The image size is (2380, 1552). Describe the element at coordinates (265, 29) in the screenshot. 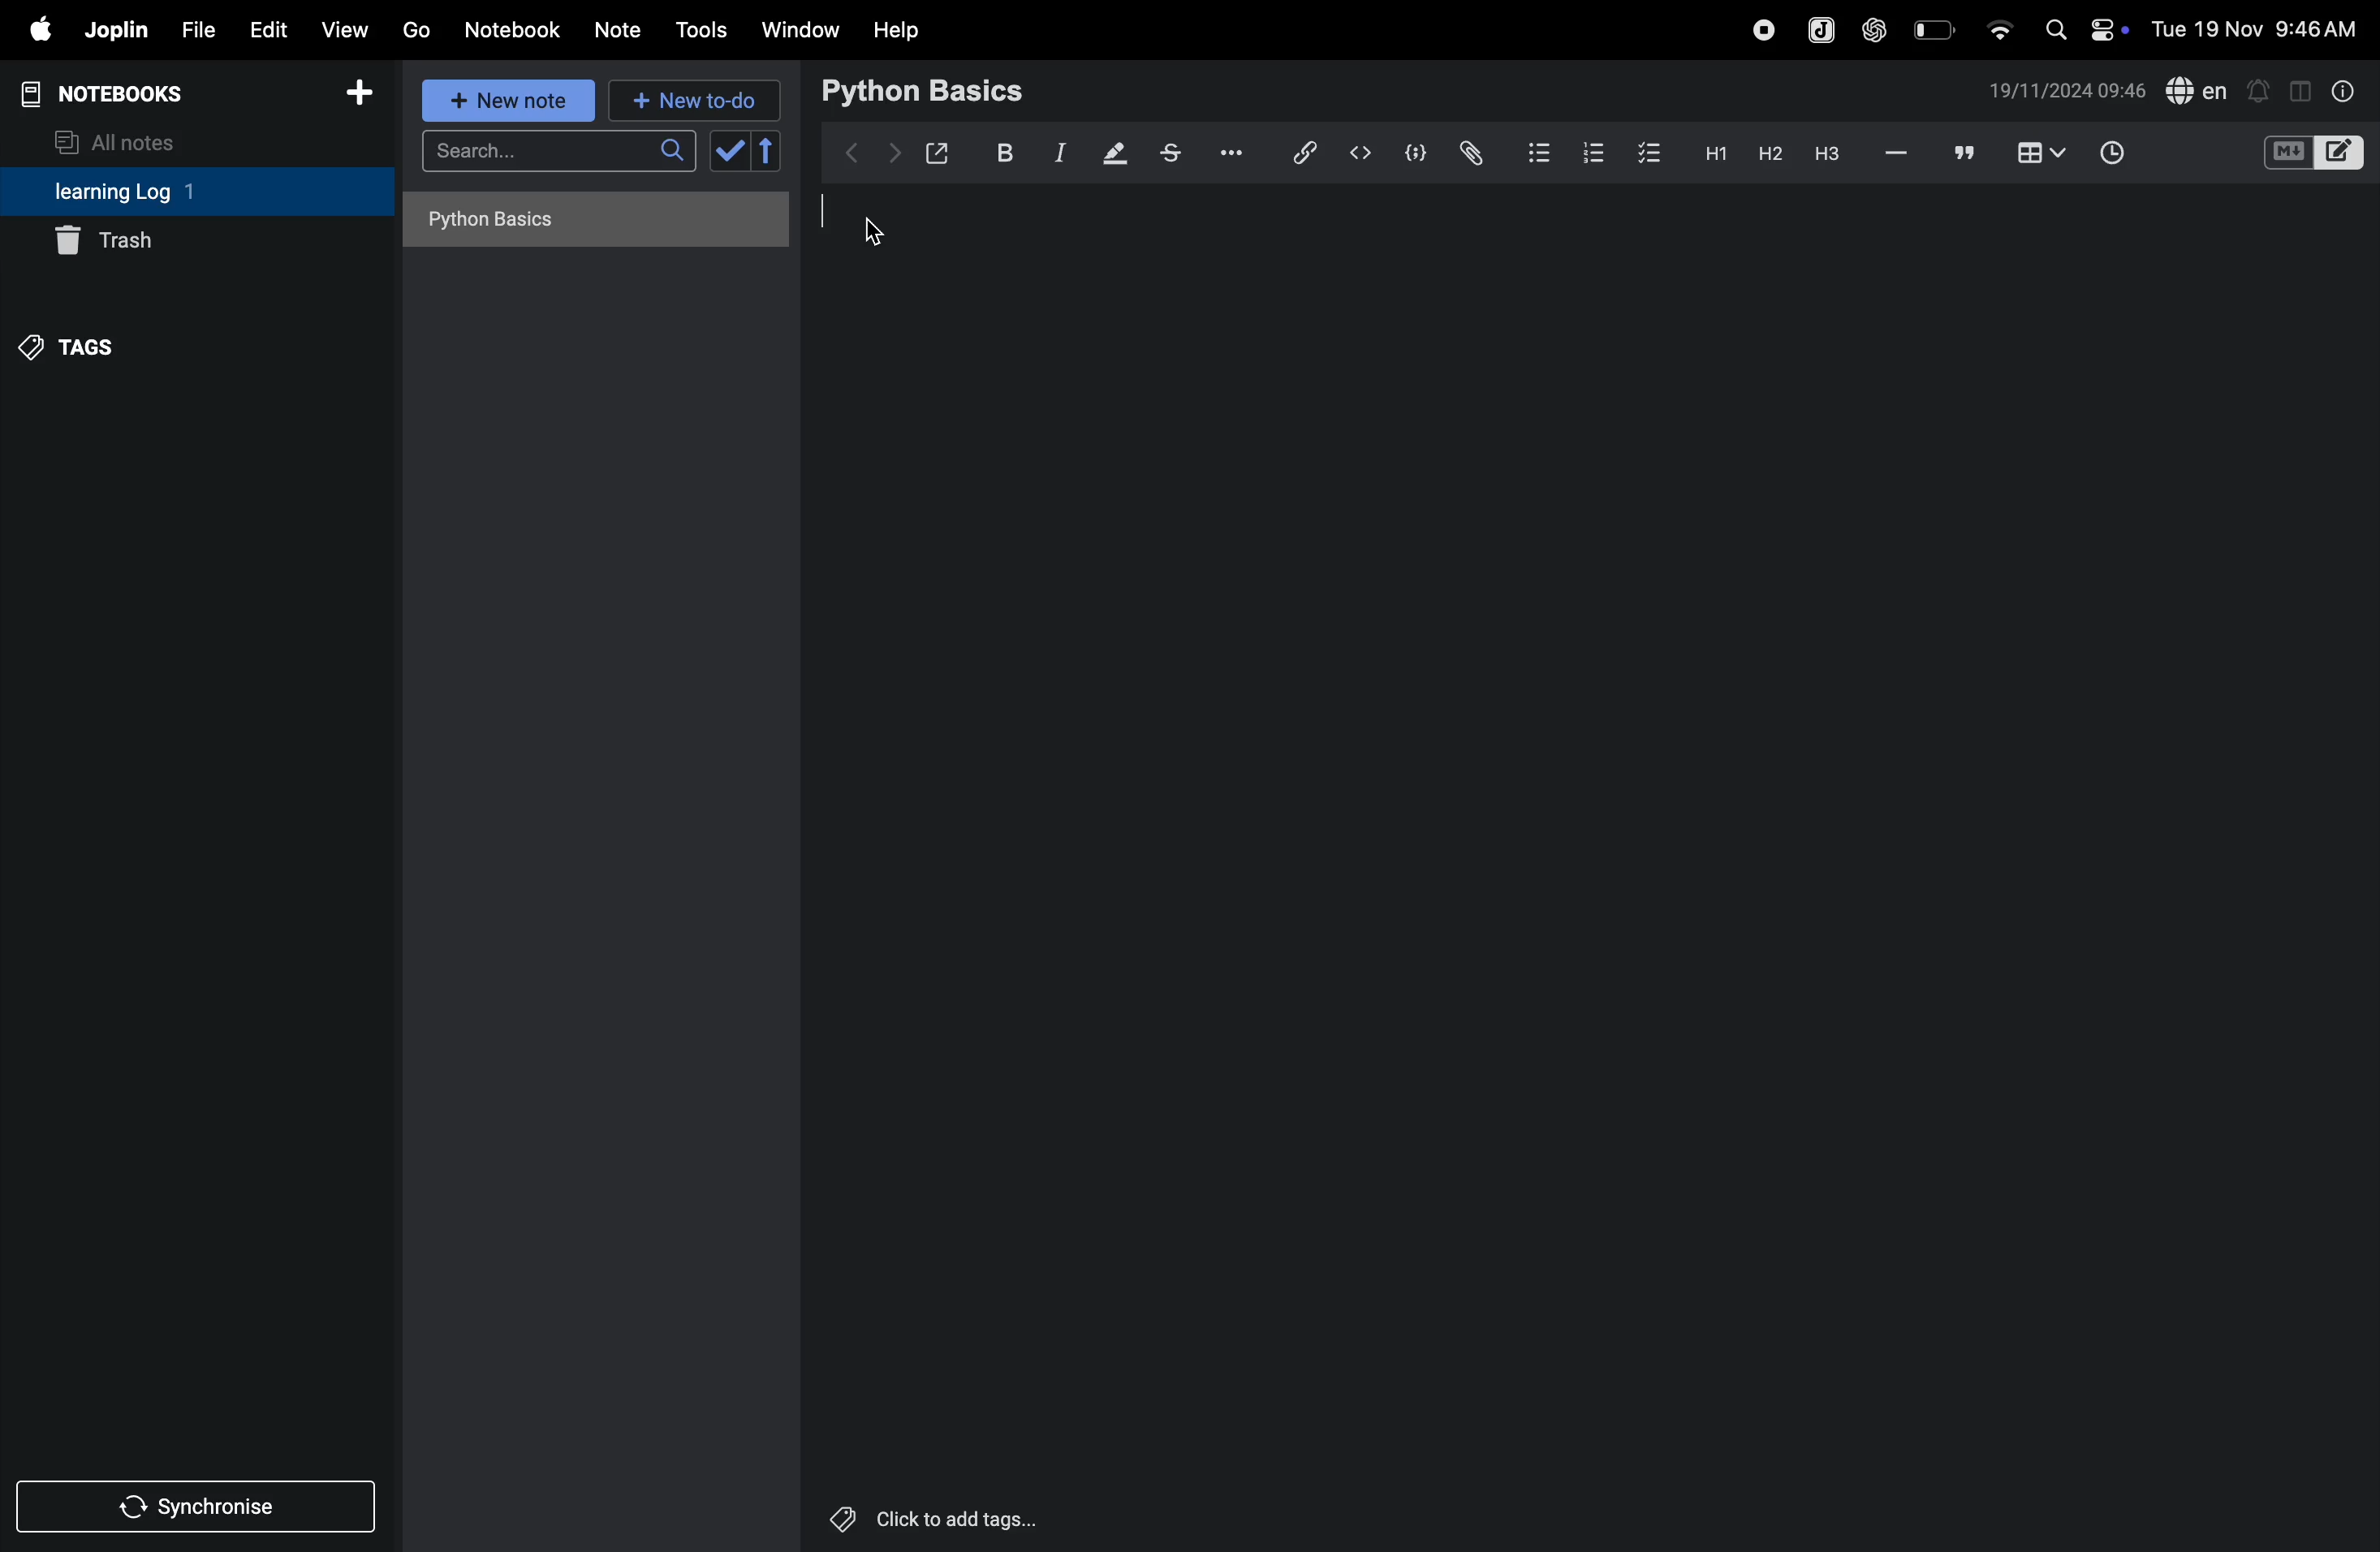

I see `edit` at that location.